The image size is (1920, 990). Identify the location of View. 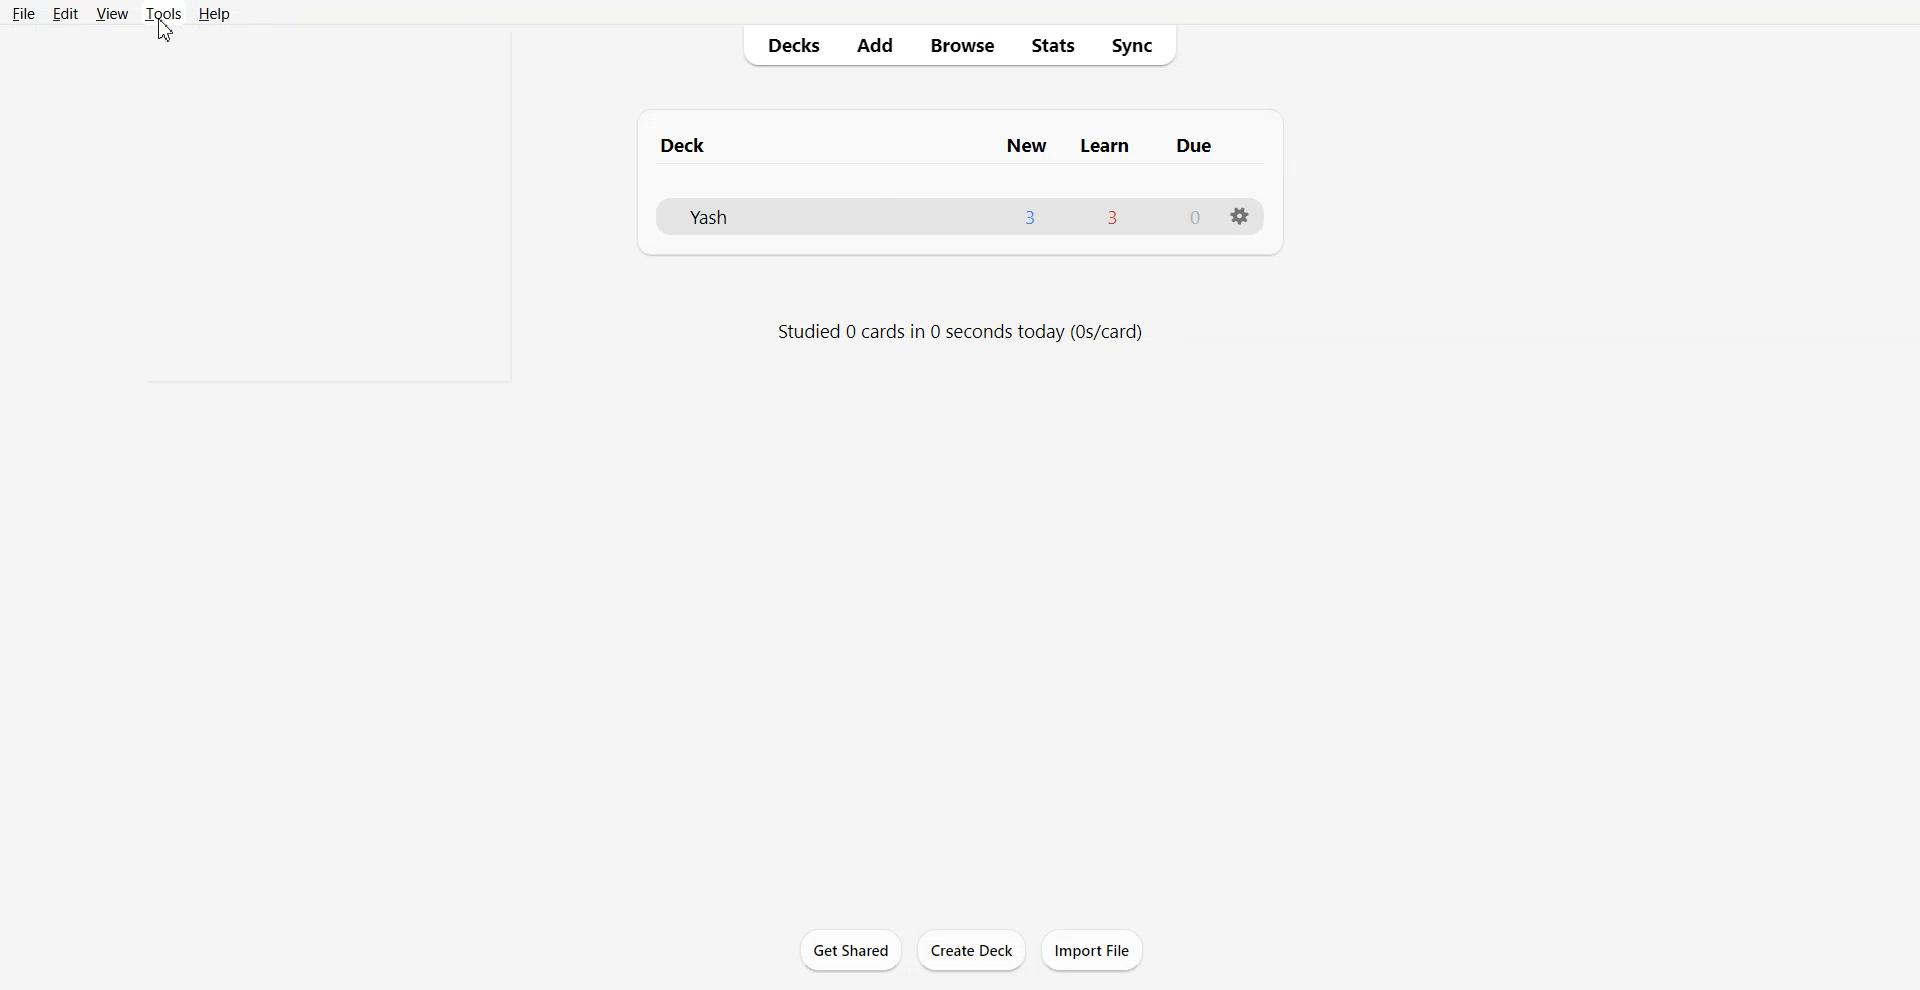
(113, 13).